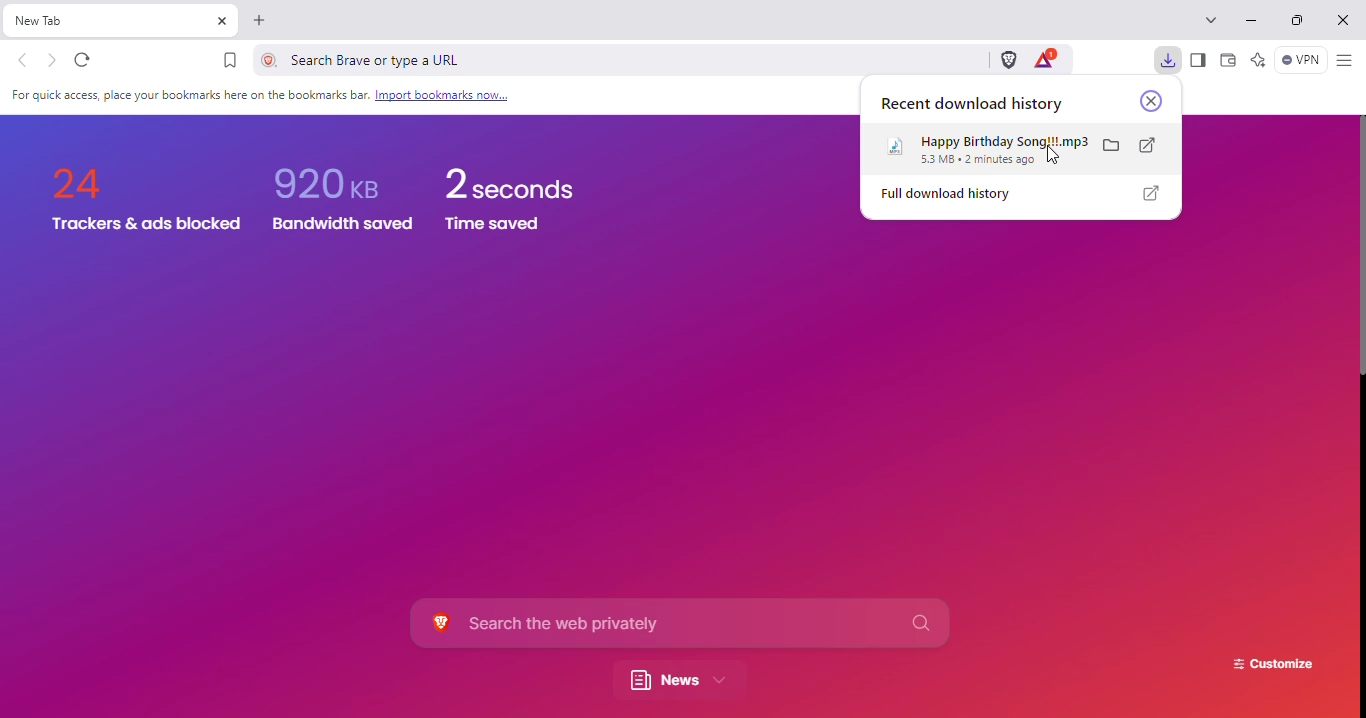 The width and height of the screenshot is (1366, 718). I want to click on 53 MB 2 minutes ago, so click(976, 161).